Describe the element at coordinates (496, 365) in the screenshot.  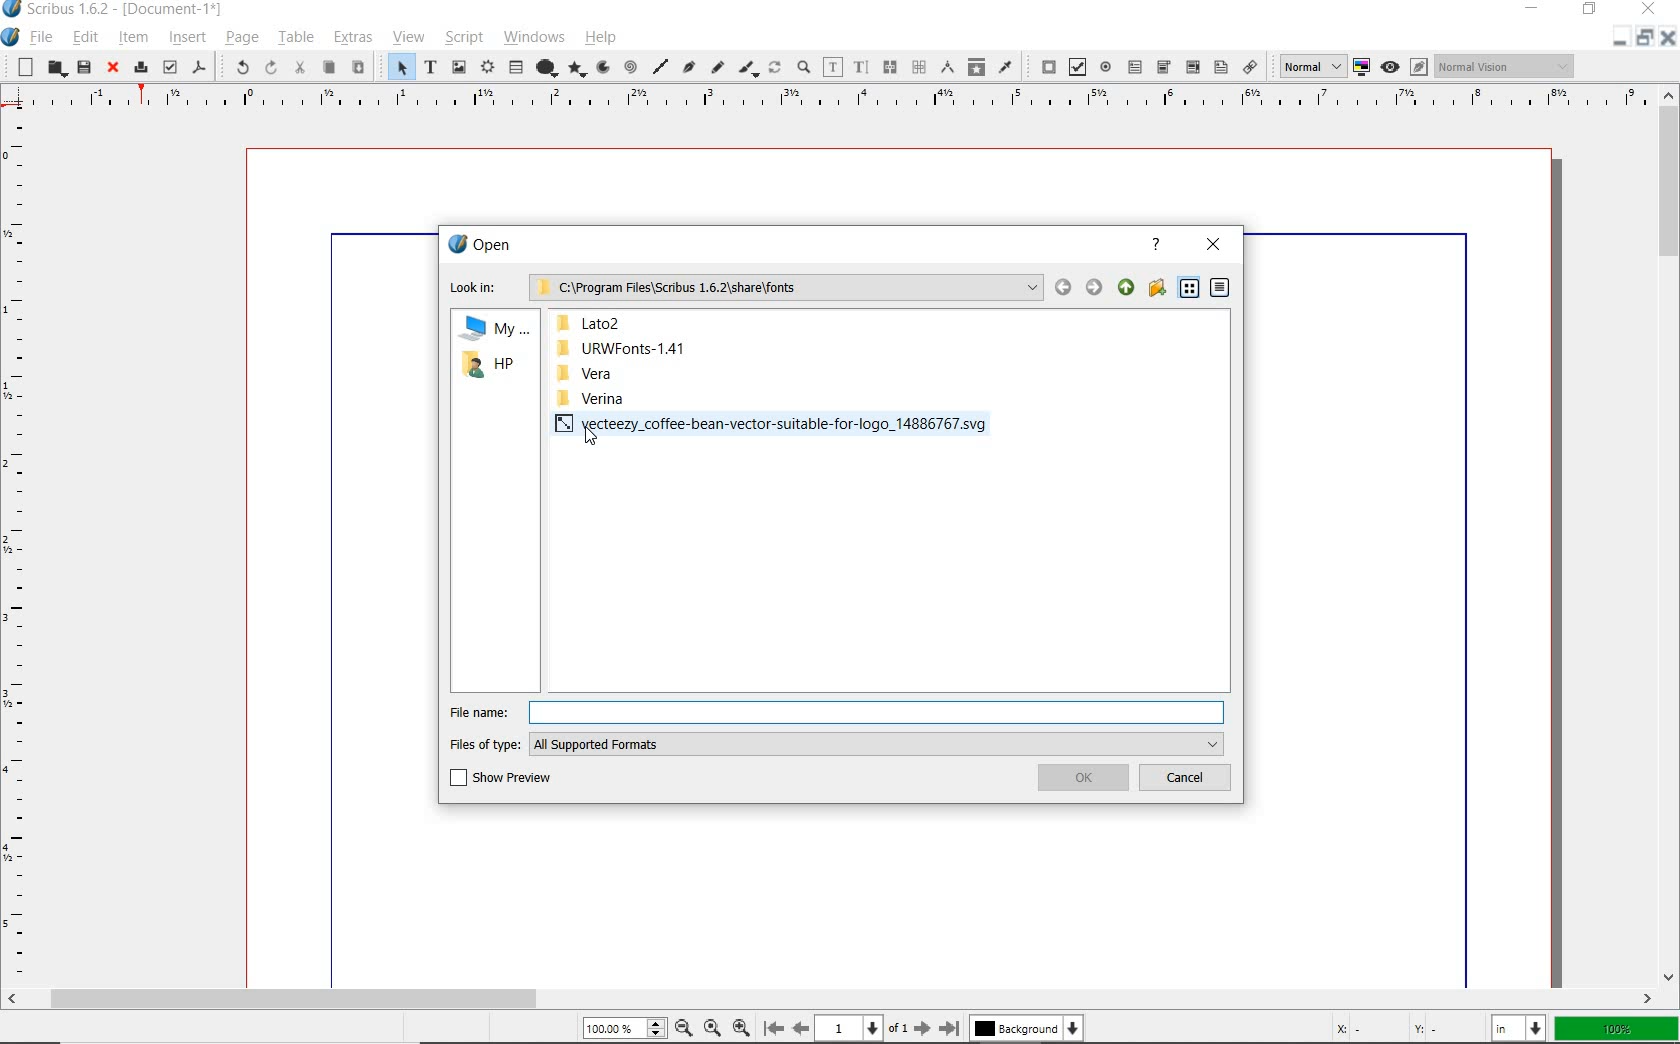
I see `hp` at that location.